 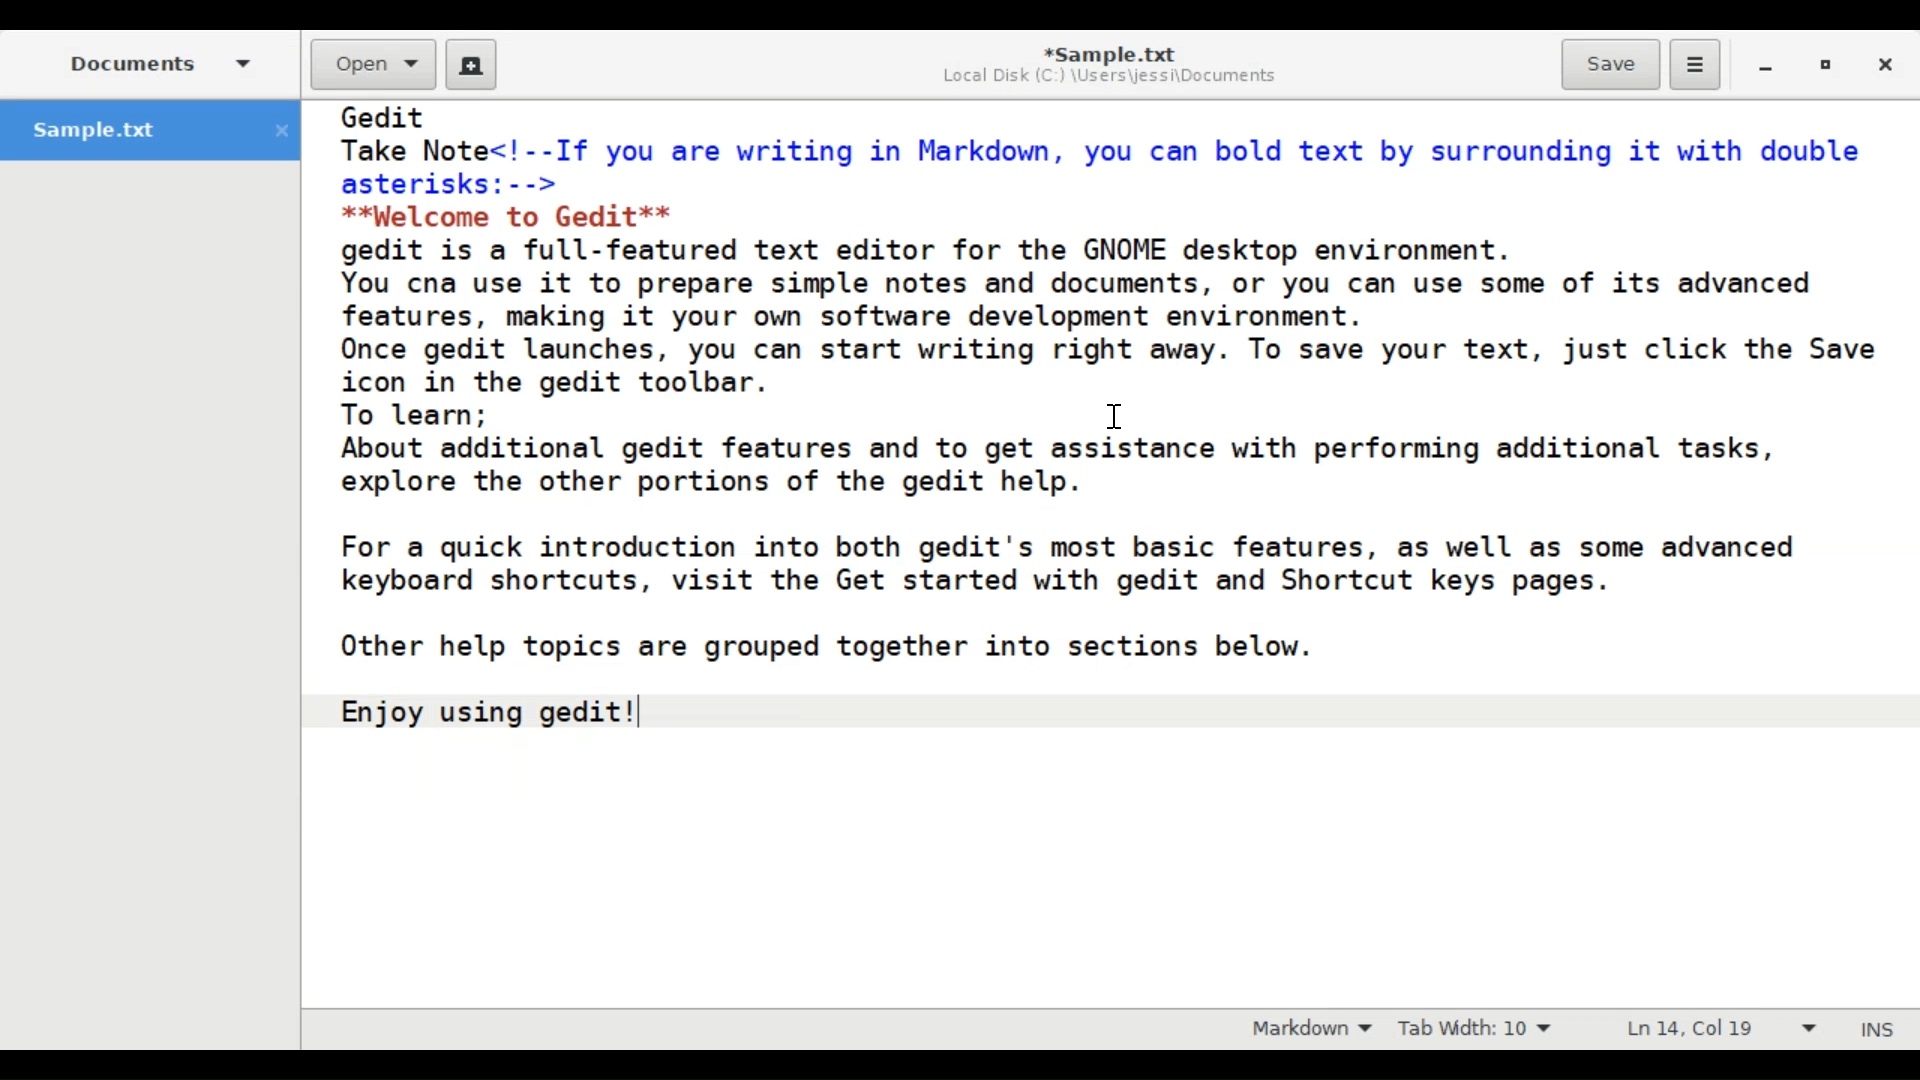 I want to click on Create a new document, so click(x=471, y=65).